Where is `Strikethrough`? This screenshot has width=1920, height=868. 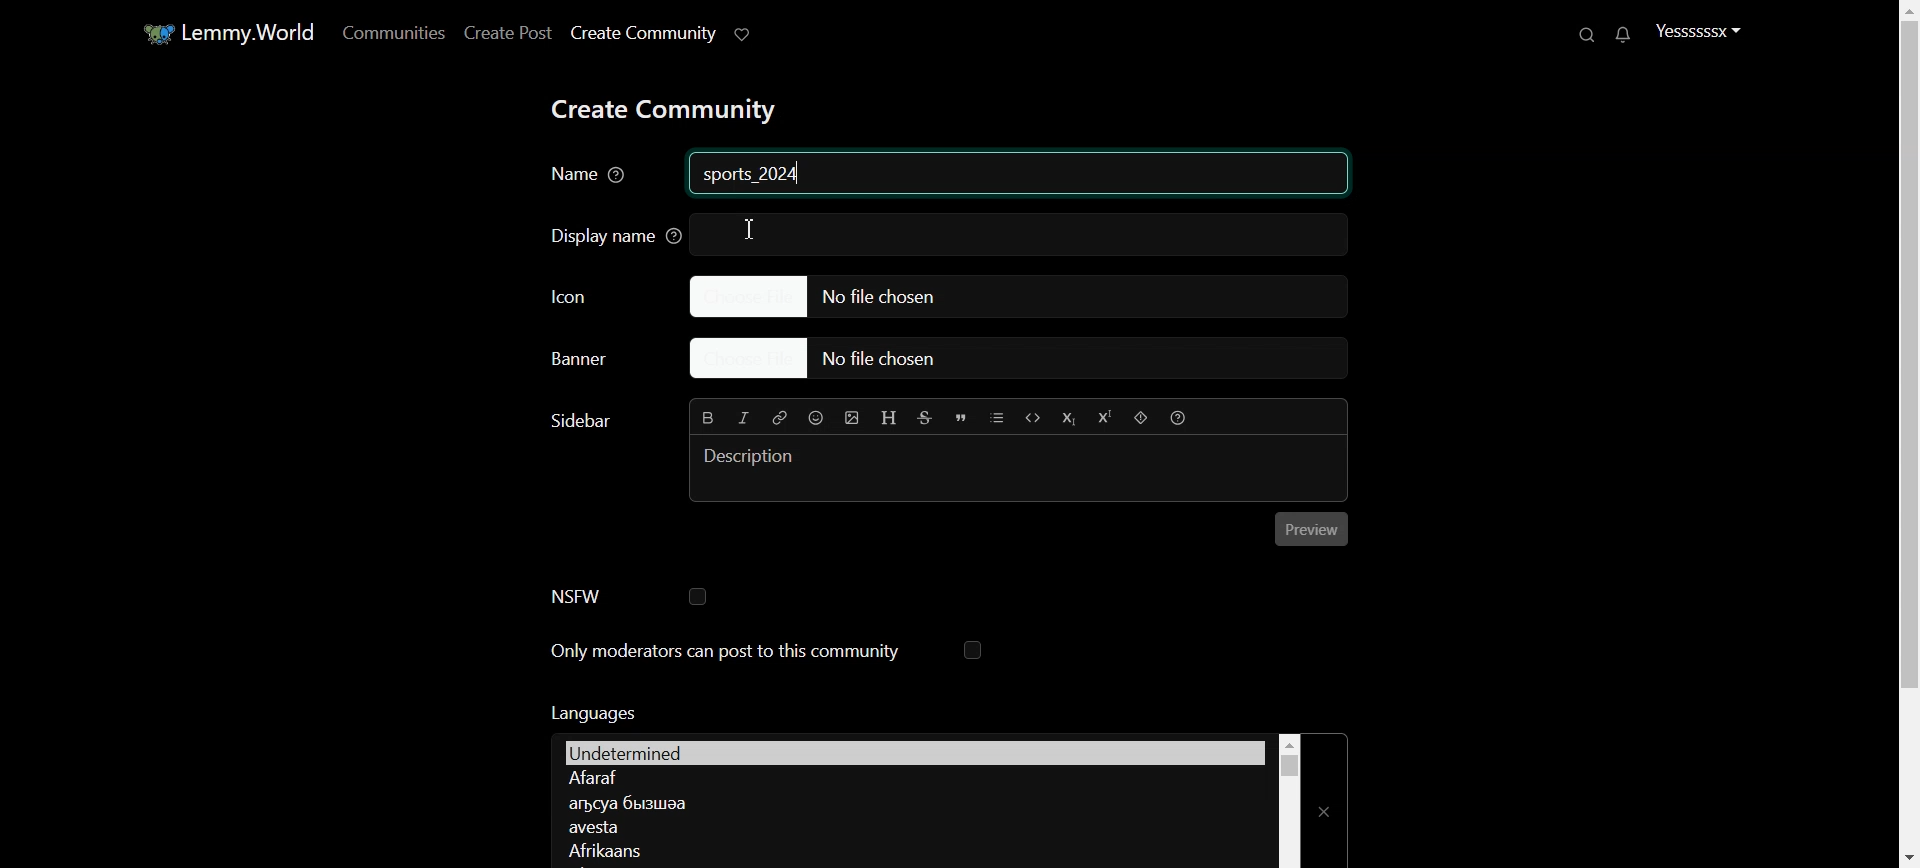 Strikethrough is located at coordinates (926, 418).